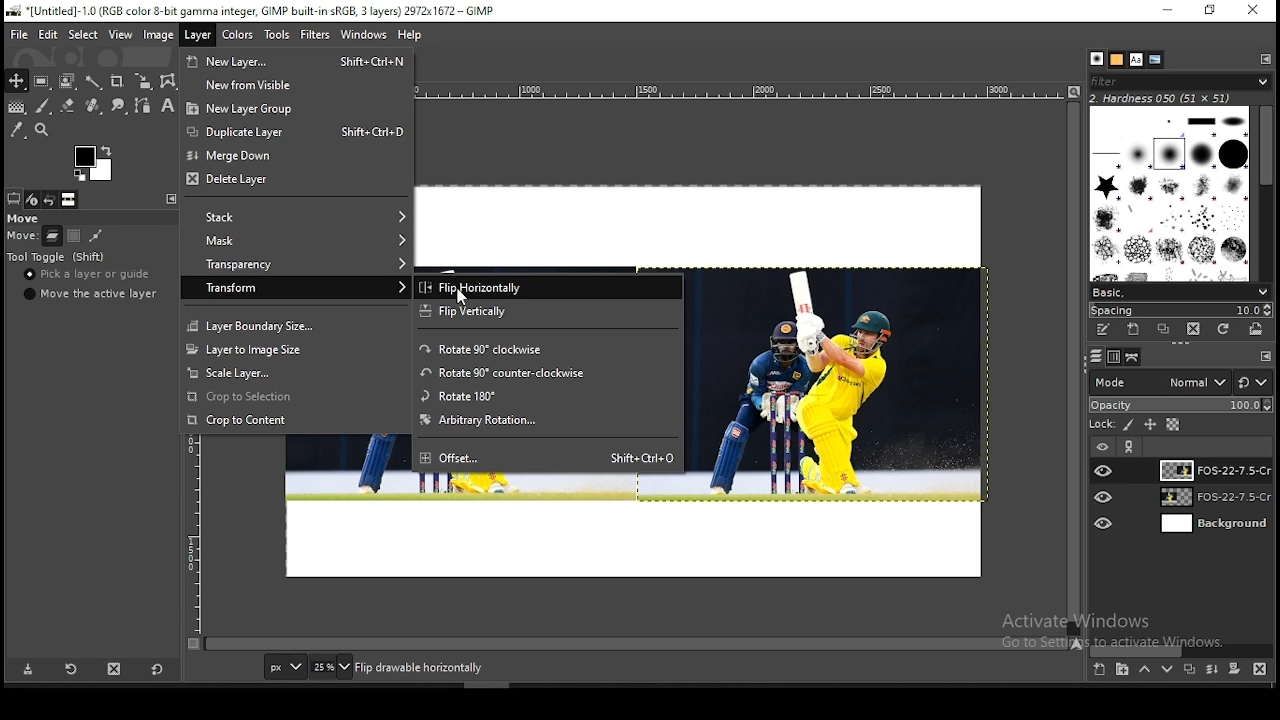 The height and width of the screenshot is (720, 1280). Describe the element at coordinates (29, 670) in the screenshot. I see `save tool preset` at that location.